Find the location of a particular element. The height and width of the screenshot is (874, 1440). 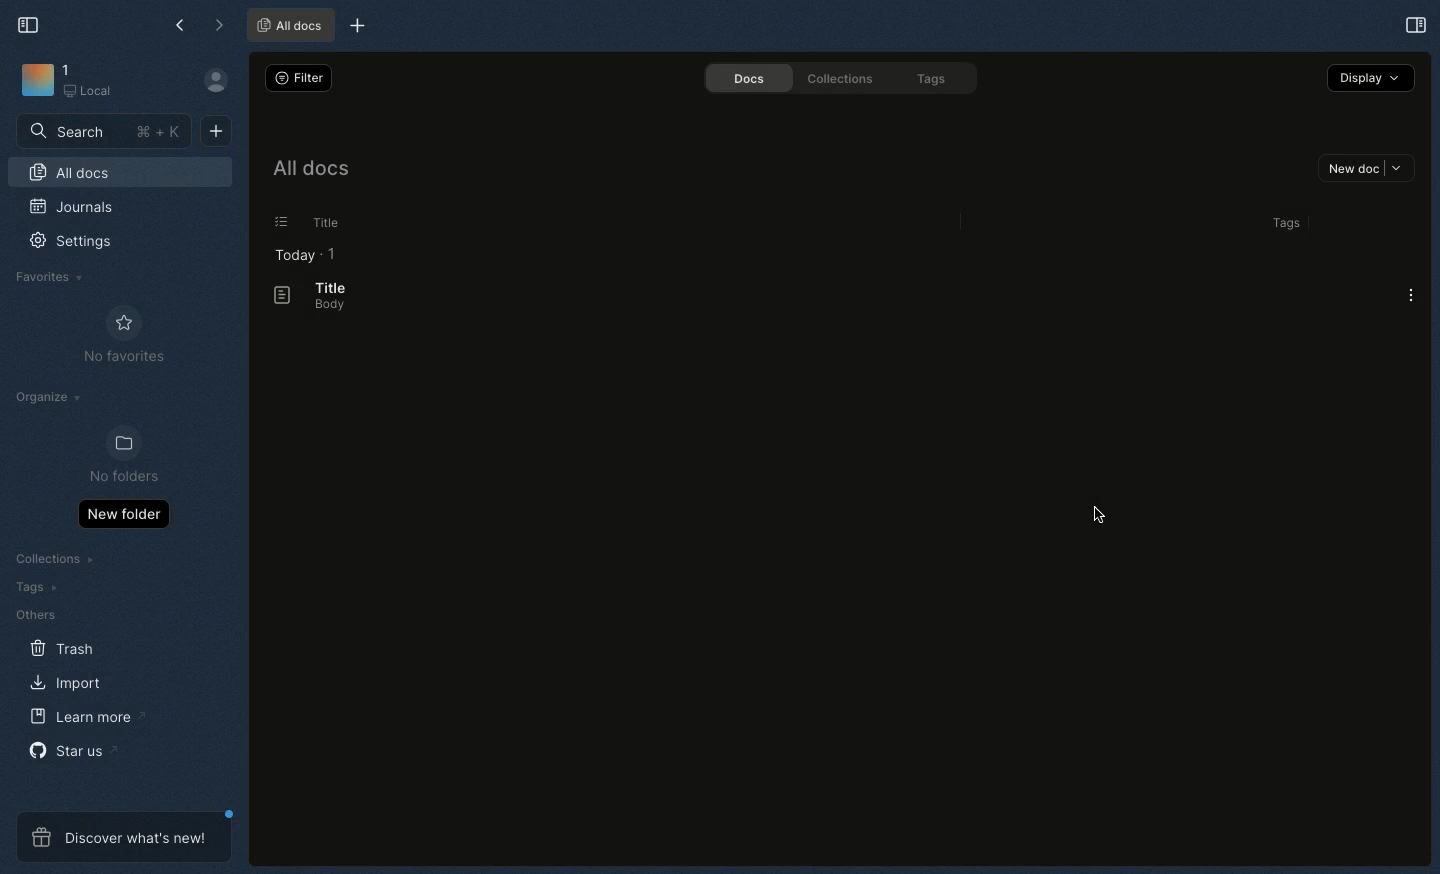

Others is located at coordinates (35, 615).